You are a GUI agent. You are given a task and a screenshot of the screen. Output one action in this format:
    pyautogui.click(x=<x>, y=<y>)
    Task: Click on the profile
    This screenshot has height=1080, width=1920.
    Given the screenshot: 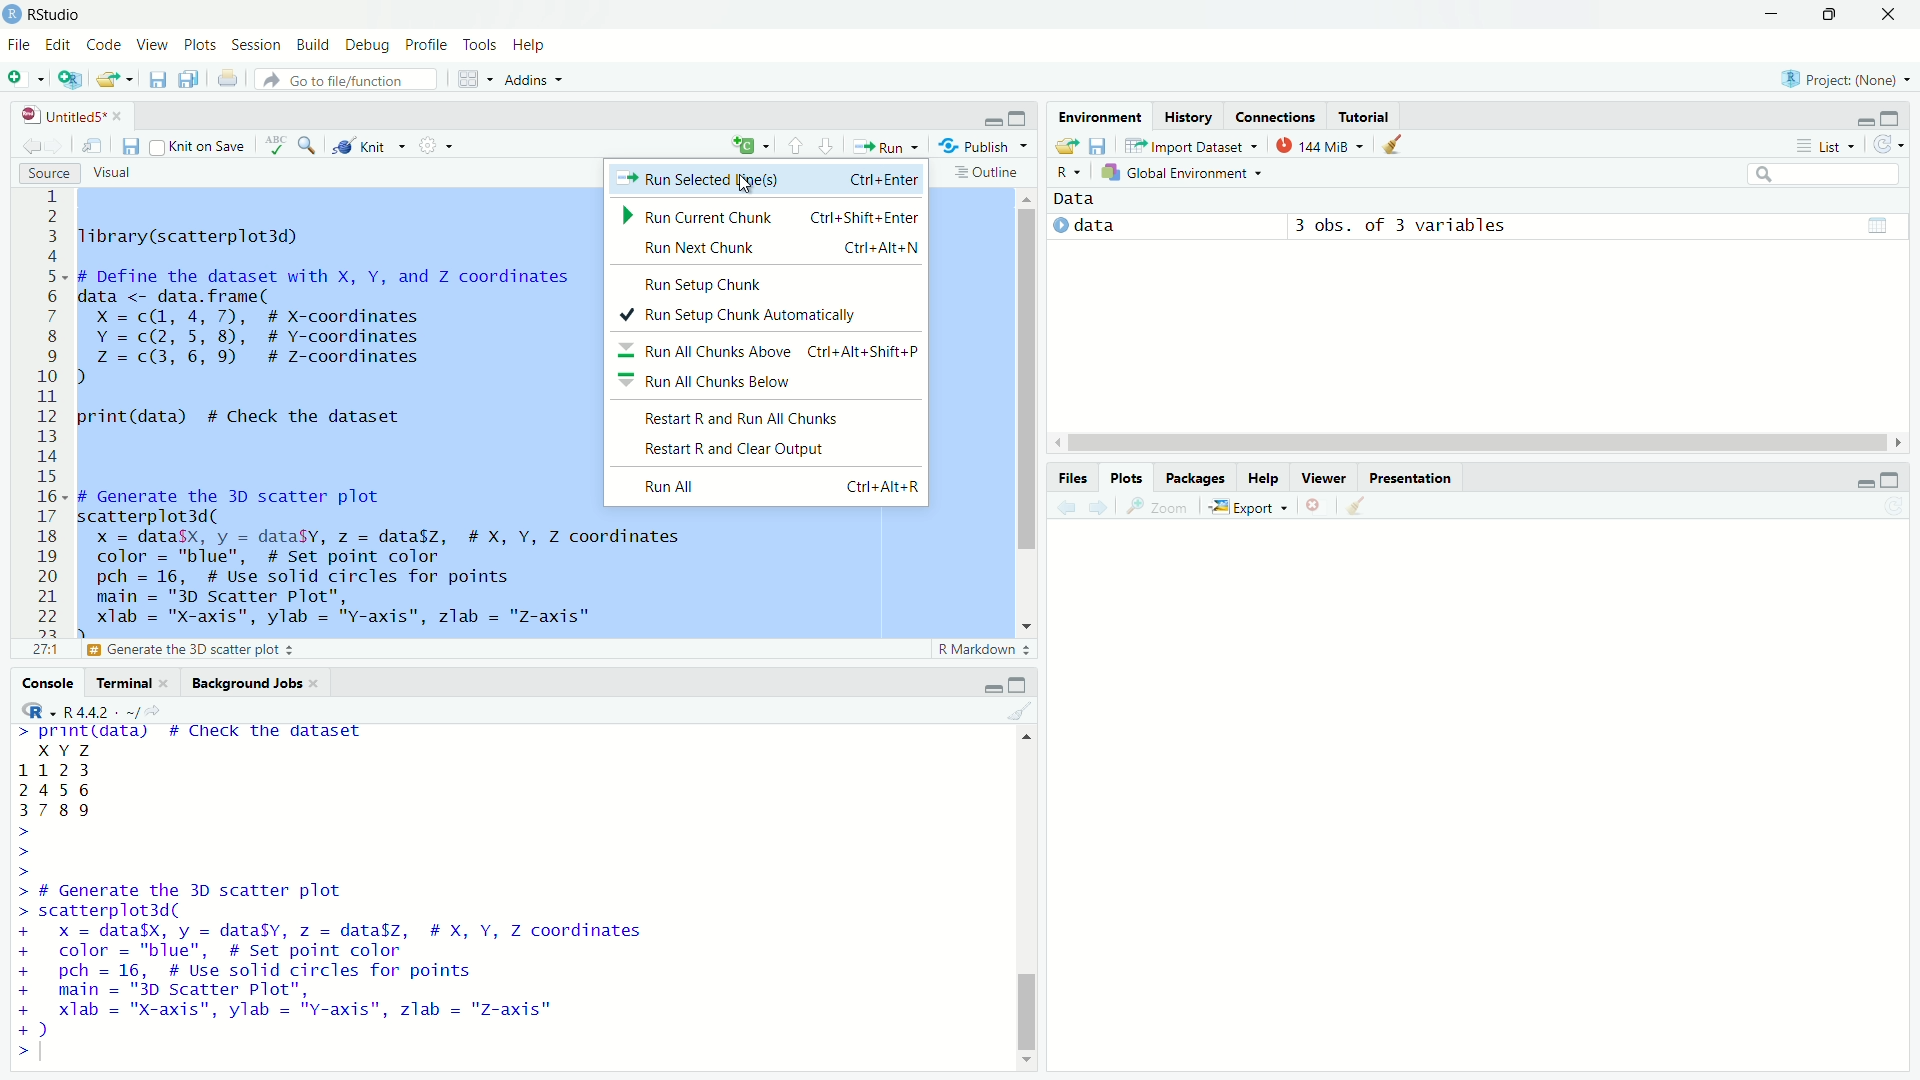 What is the action you would take?
    pyautogui.click(x=424, y=44)
    